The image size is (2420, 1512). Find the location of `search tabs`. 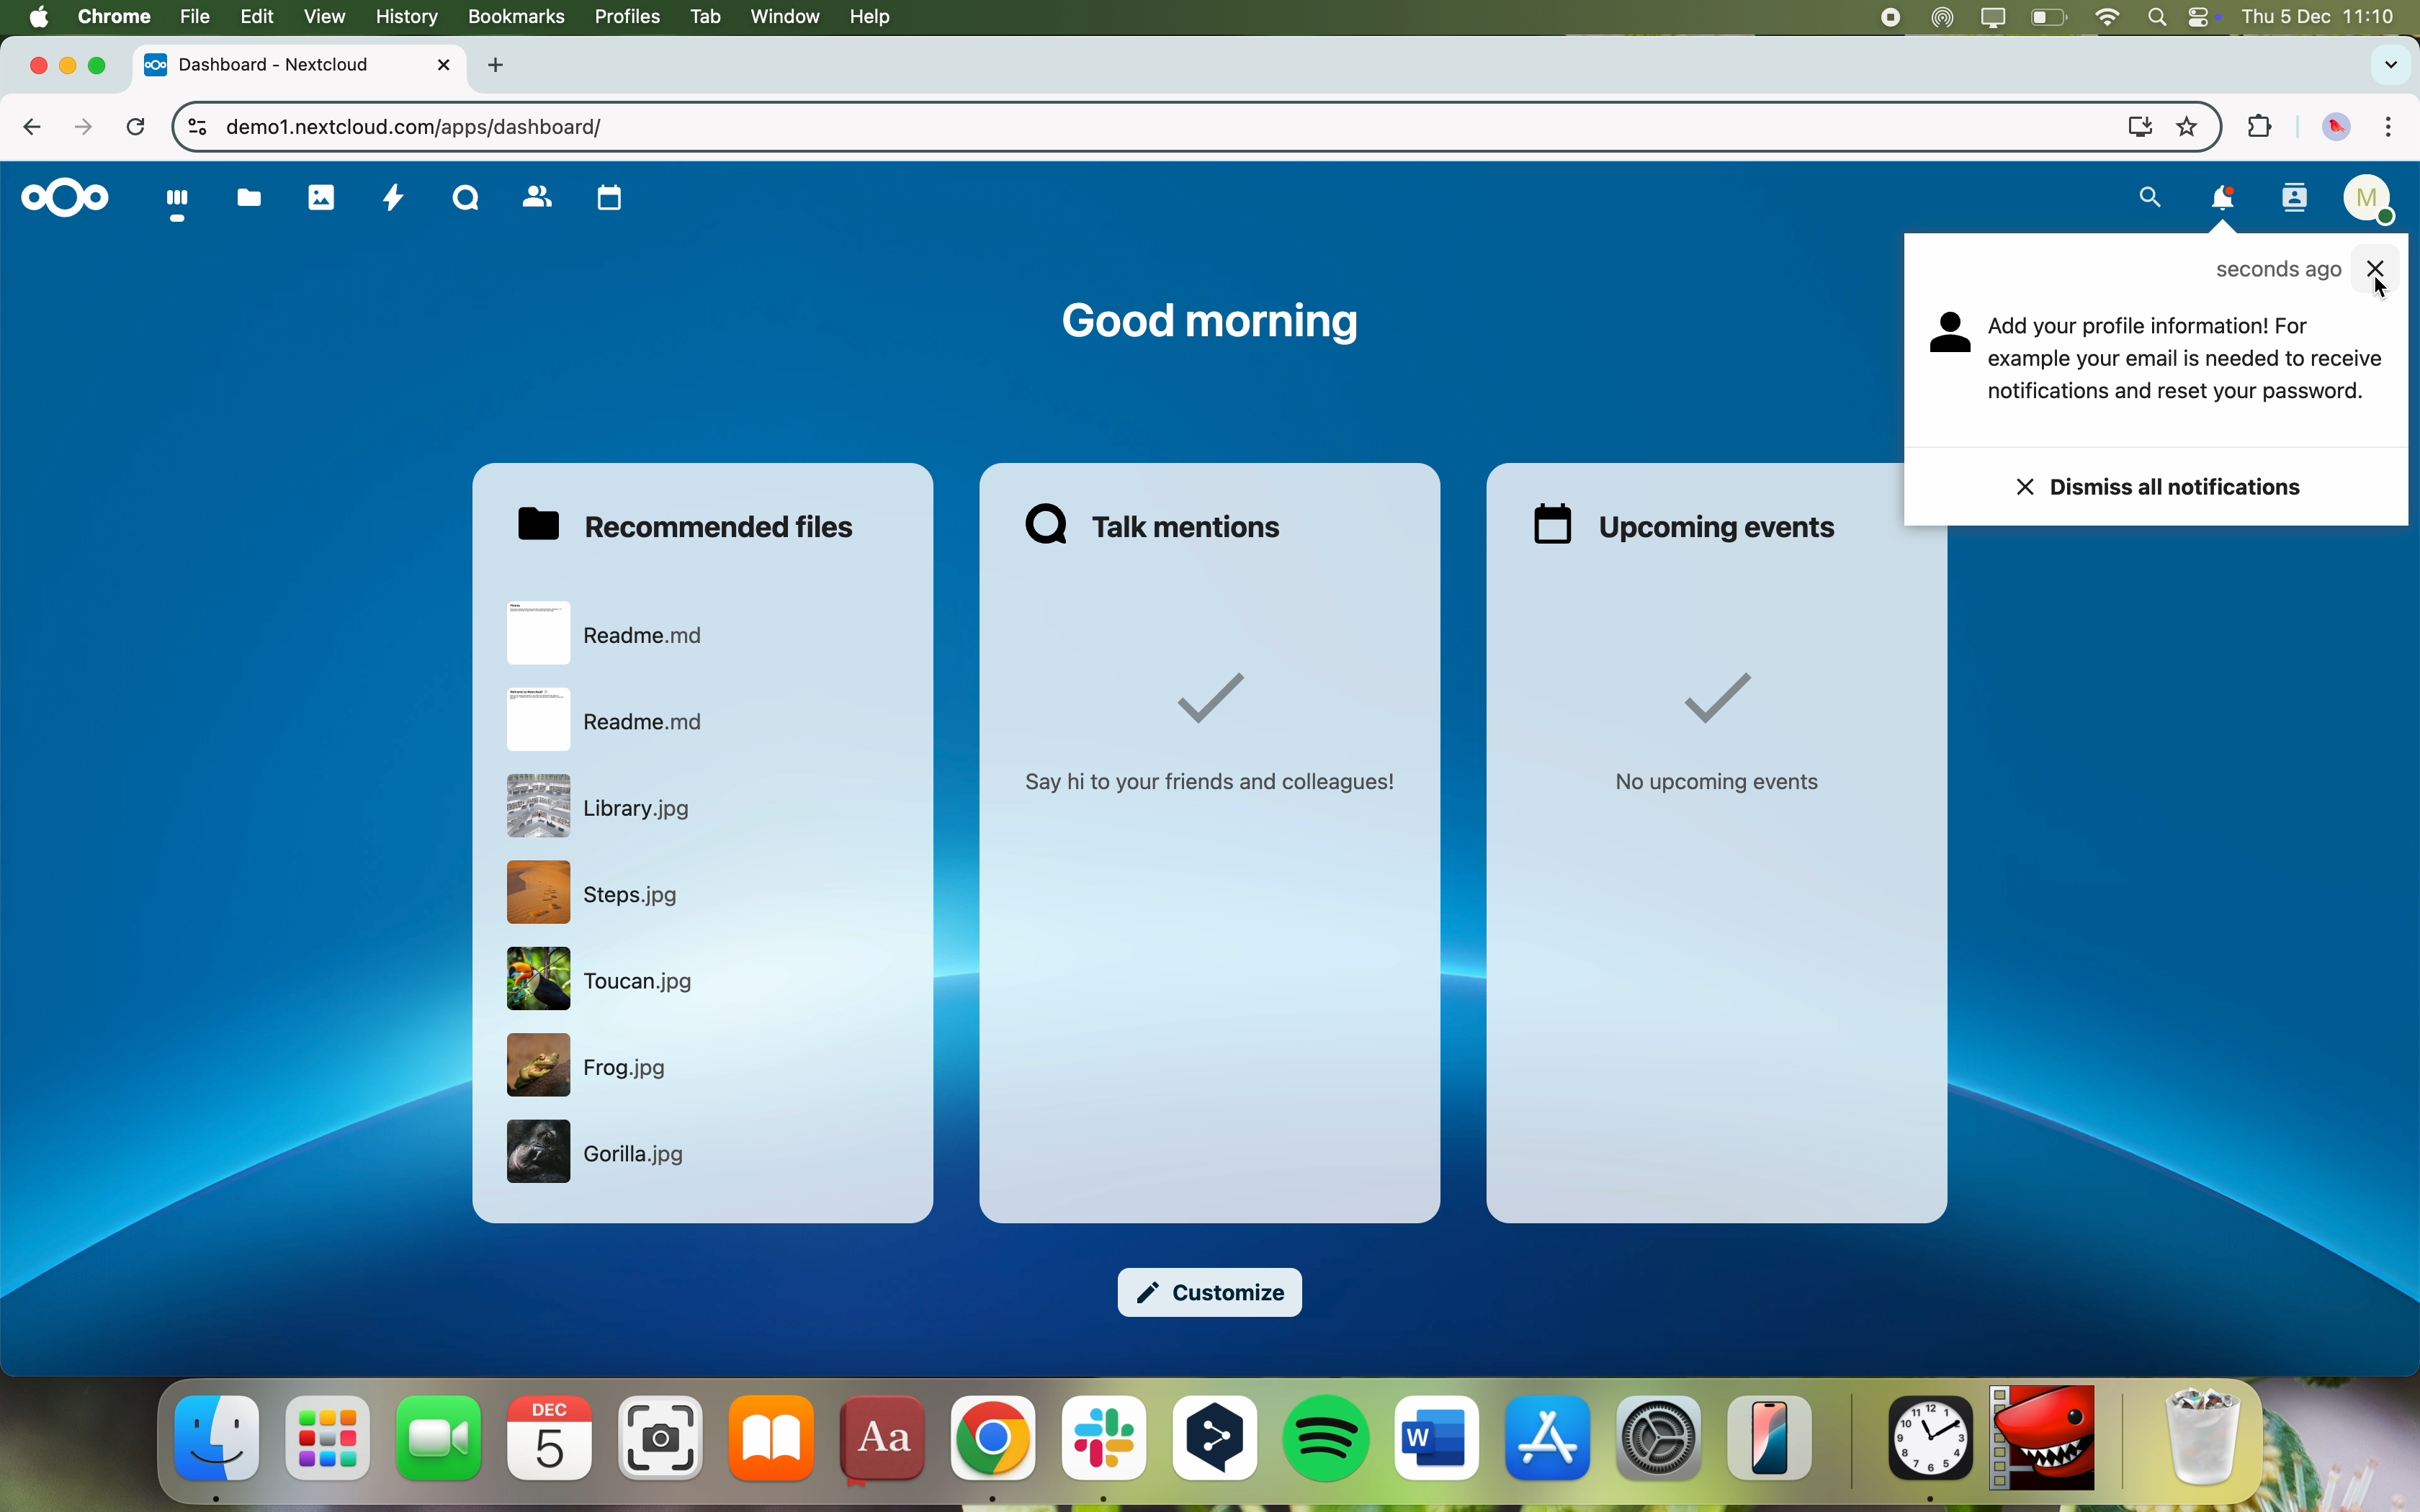

search tabs is located at coordinates (2388, 66).